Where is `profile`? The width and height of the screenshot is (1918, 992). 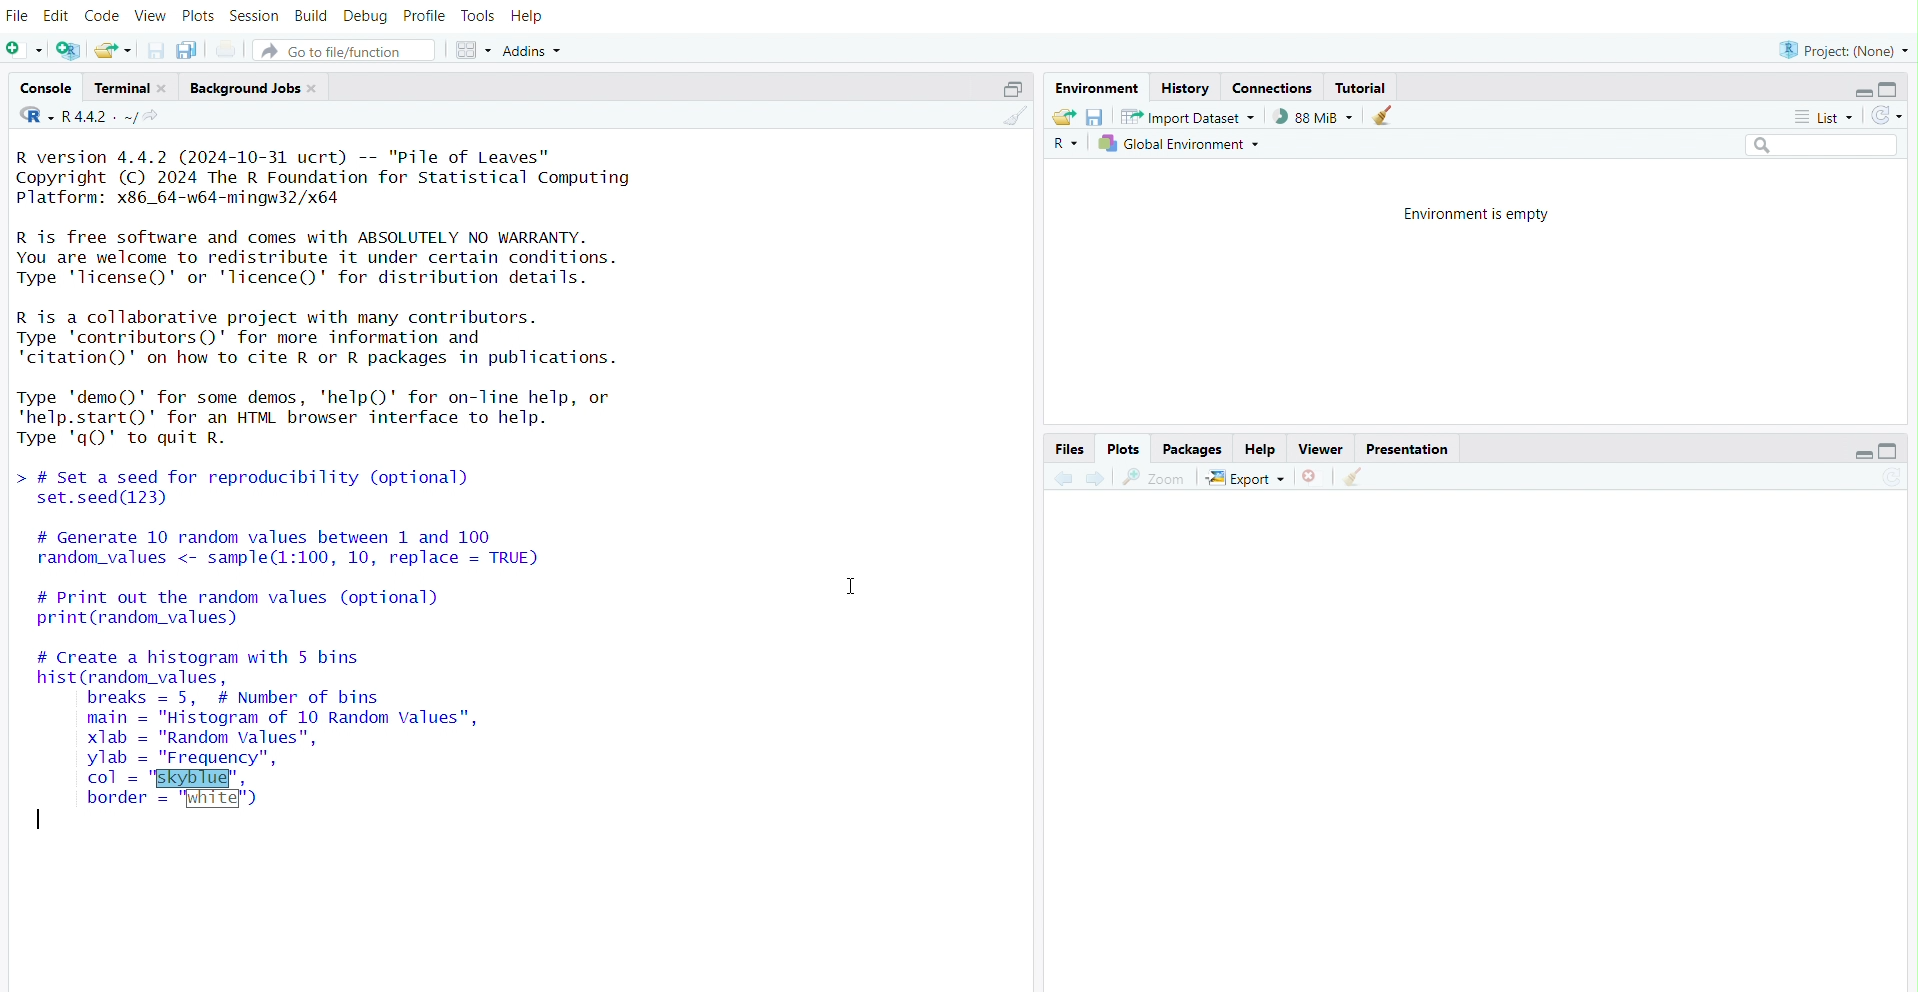 profile is located at coordinates (422, 13).